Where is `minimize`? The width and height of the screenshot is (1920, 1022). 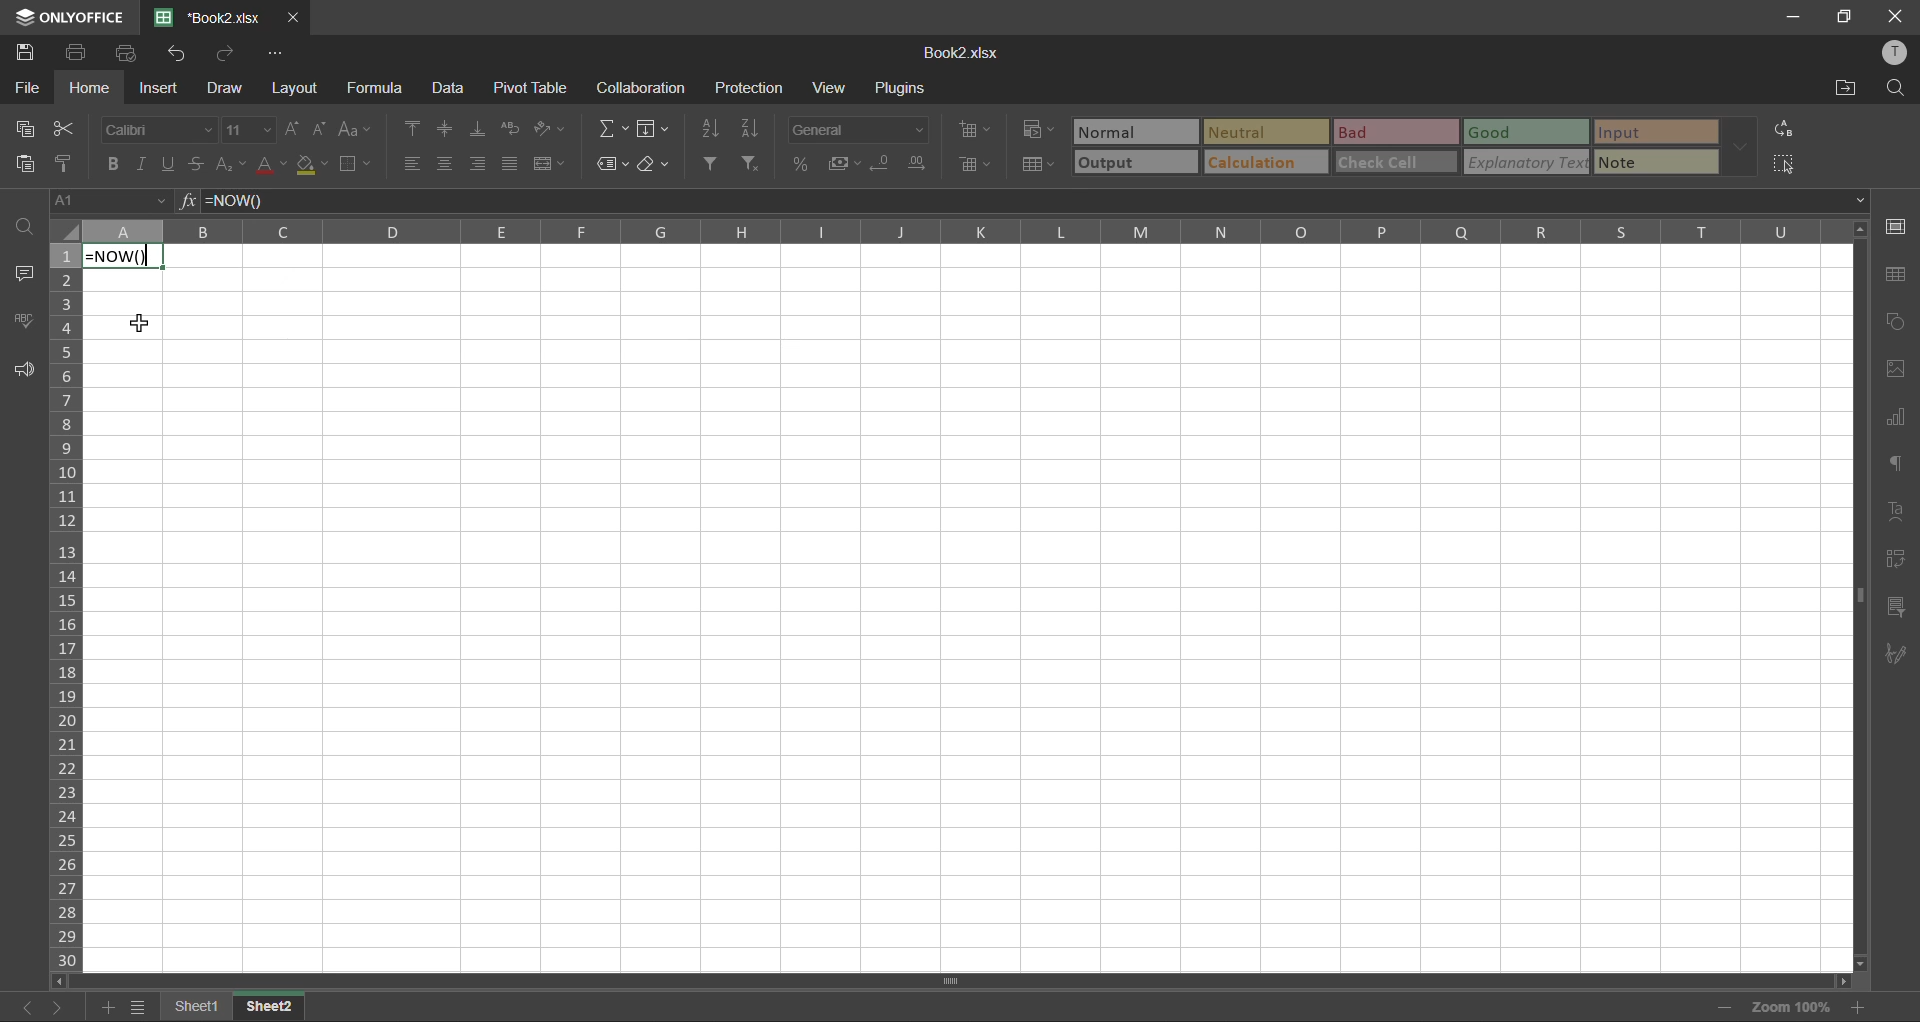
minimize is located at coordinates (1796, 15).